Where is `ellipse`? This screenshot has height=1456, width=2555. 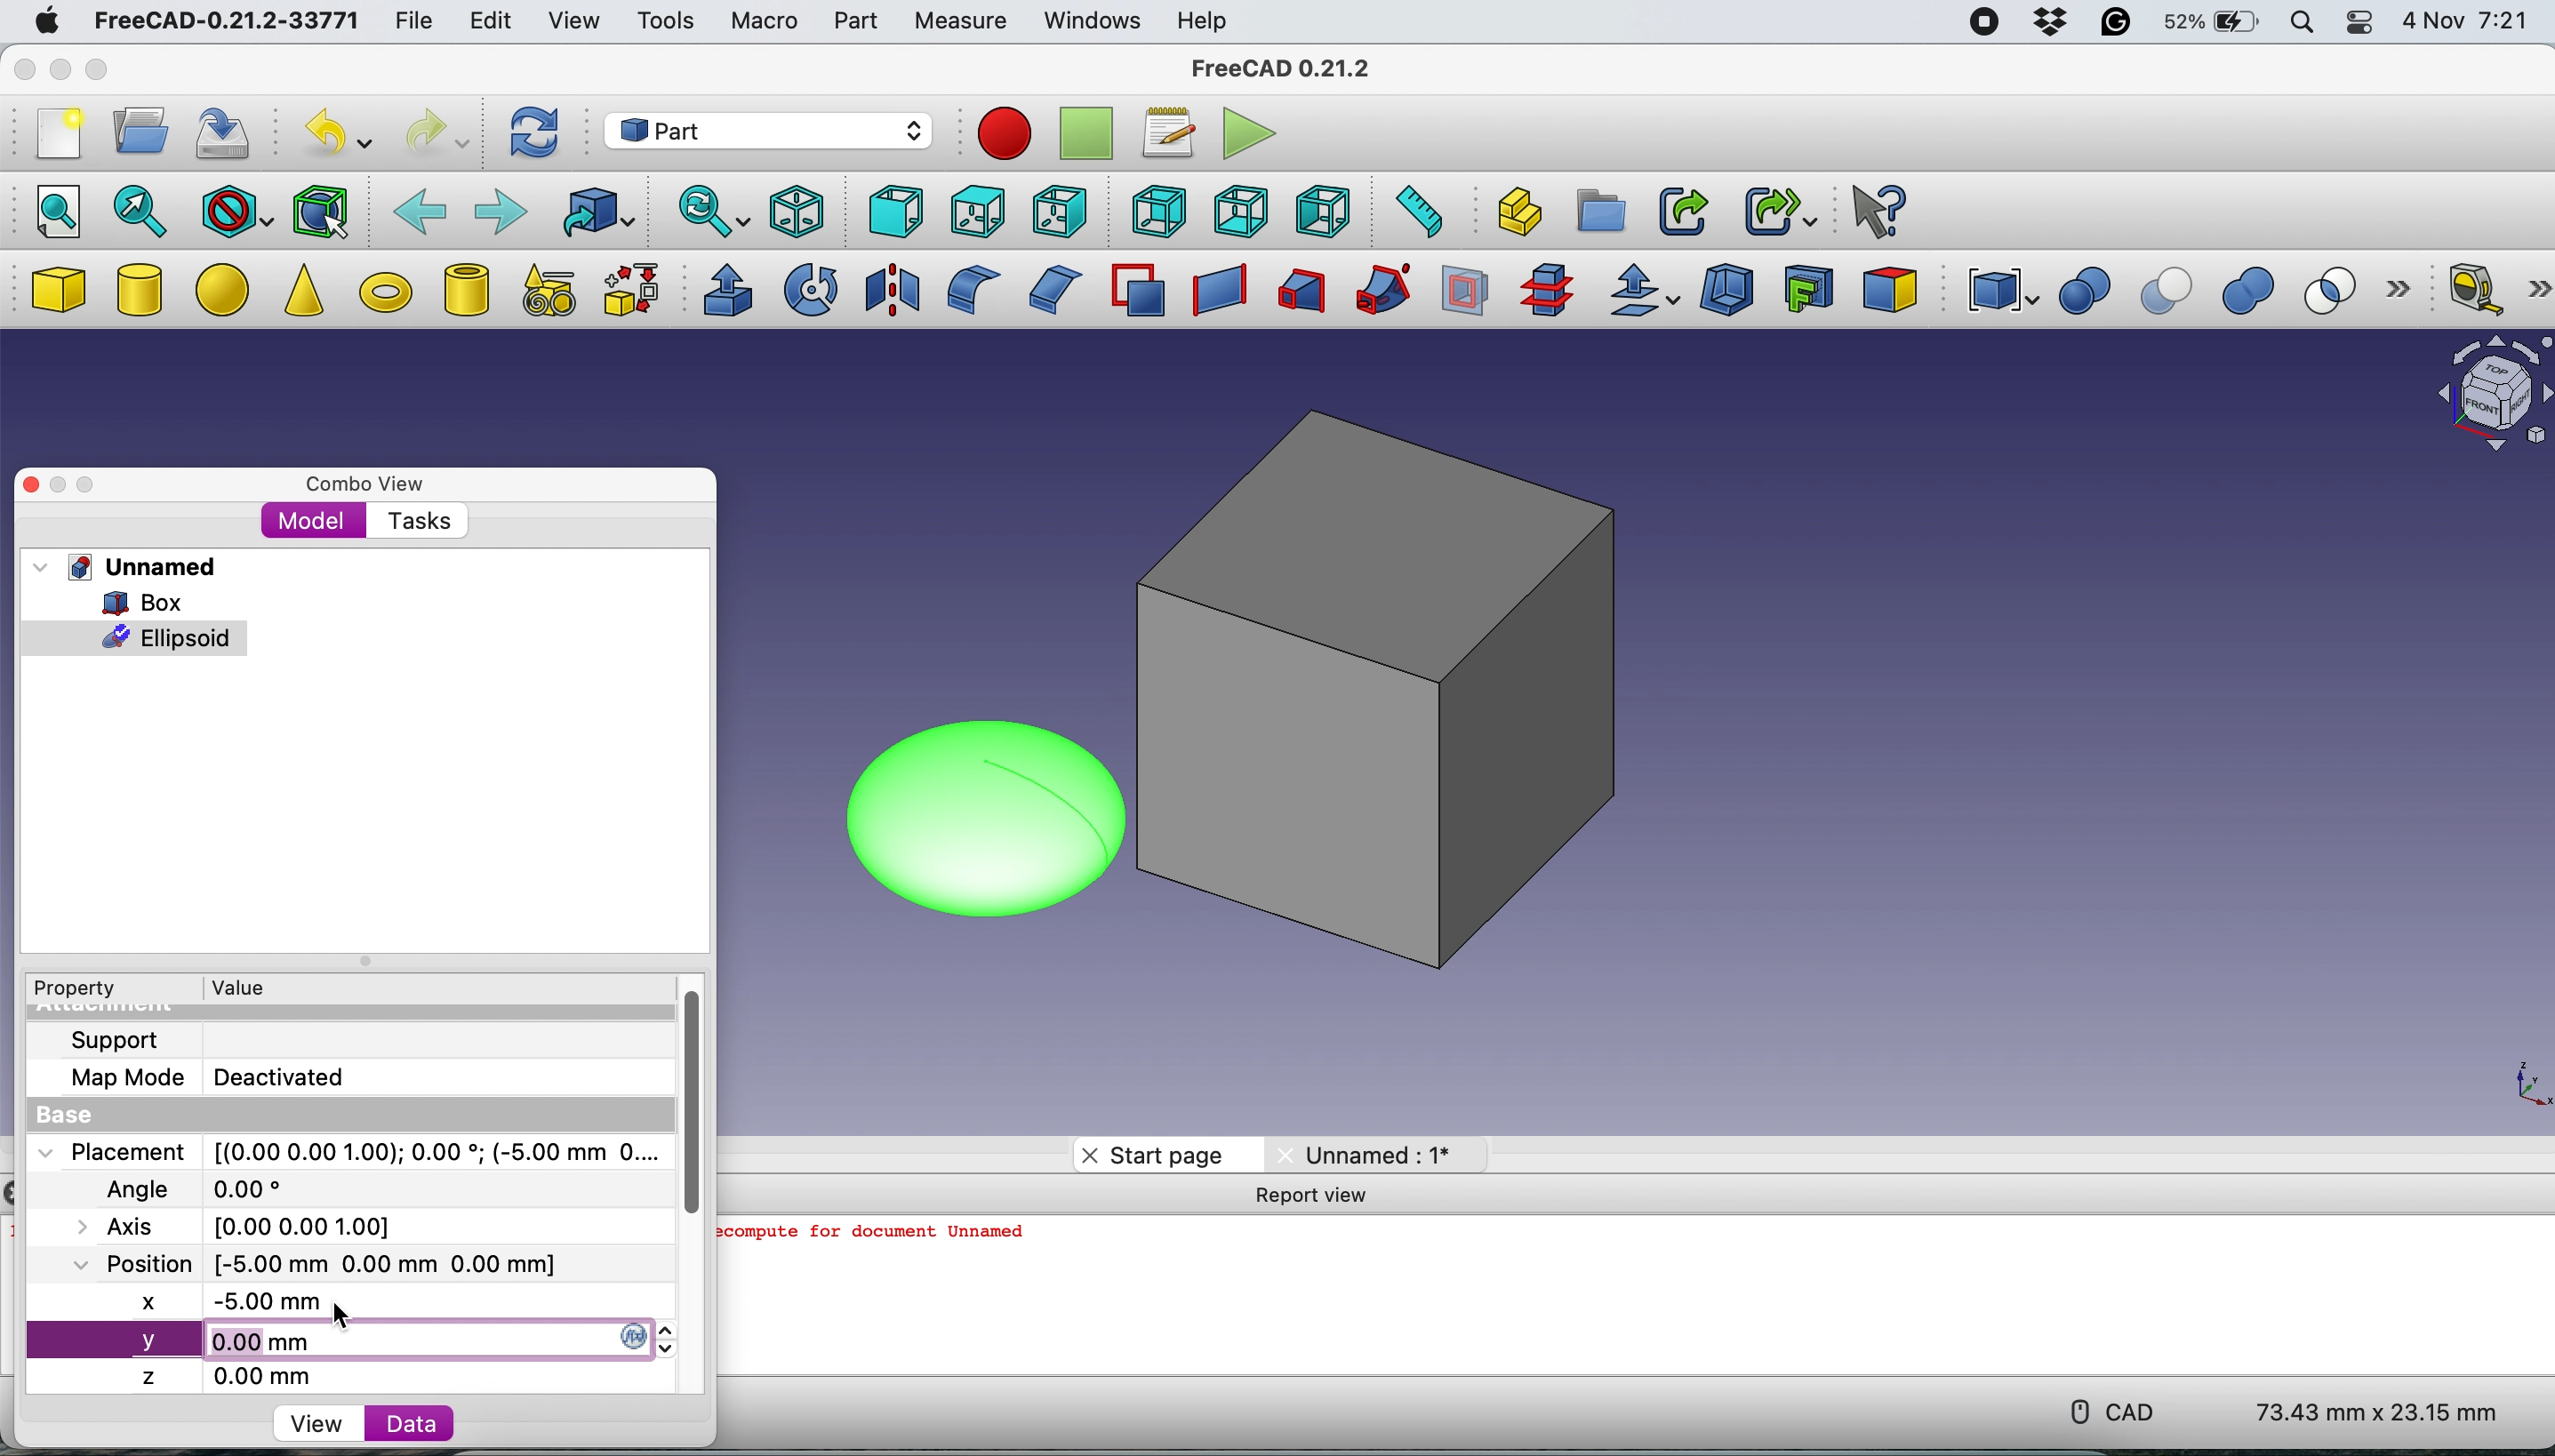 ellipse is located at coordinates (227, 287).